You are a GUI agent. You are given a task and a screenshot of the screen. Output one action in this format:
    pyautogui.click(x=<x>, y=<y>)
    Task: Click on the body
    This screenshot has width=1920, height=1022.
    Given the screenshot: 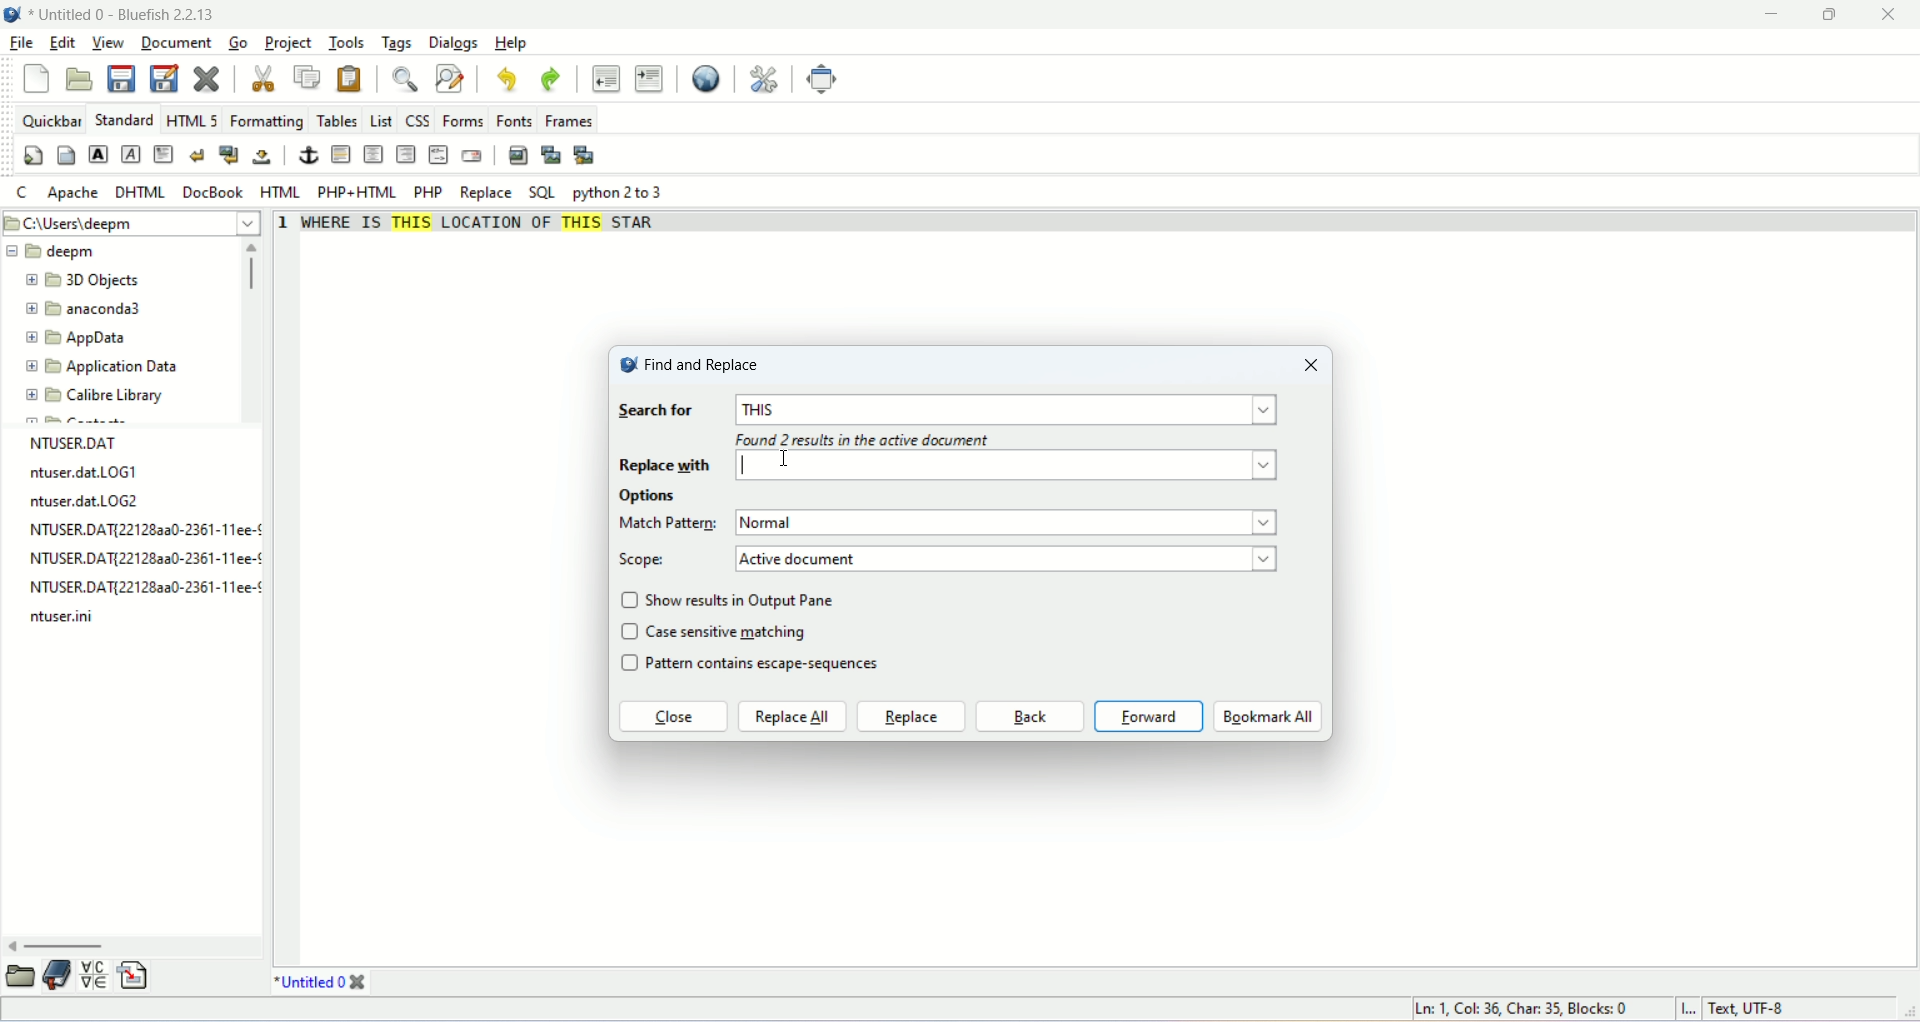 What is the action you would take?
    pyautogui.click(x=67, y=156)
    